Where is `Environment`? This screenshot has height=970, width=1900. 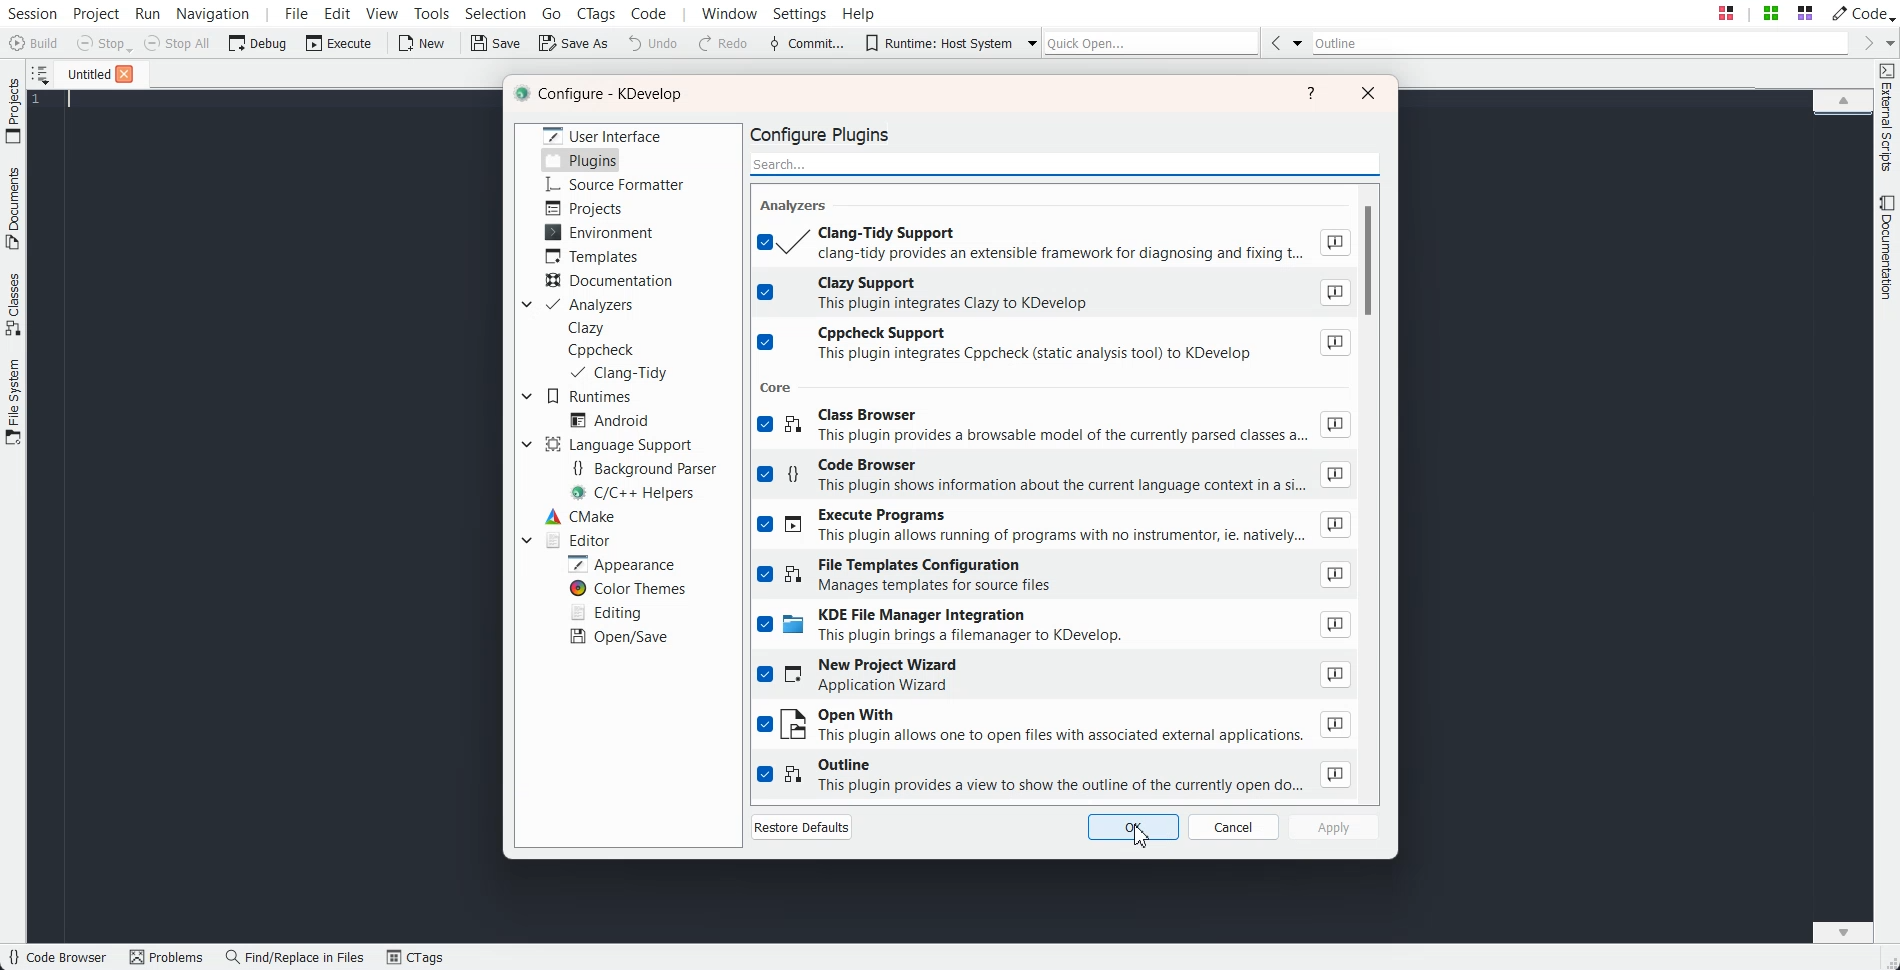
Environment is located at coordinates (599, 232).